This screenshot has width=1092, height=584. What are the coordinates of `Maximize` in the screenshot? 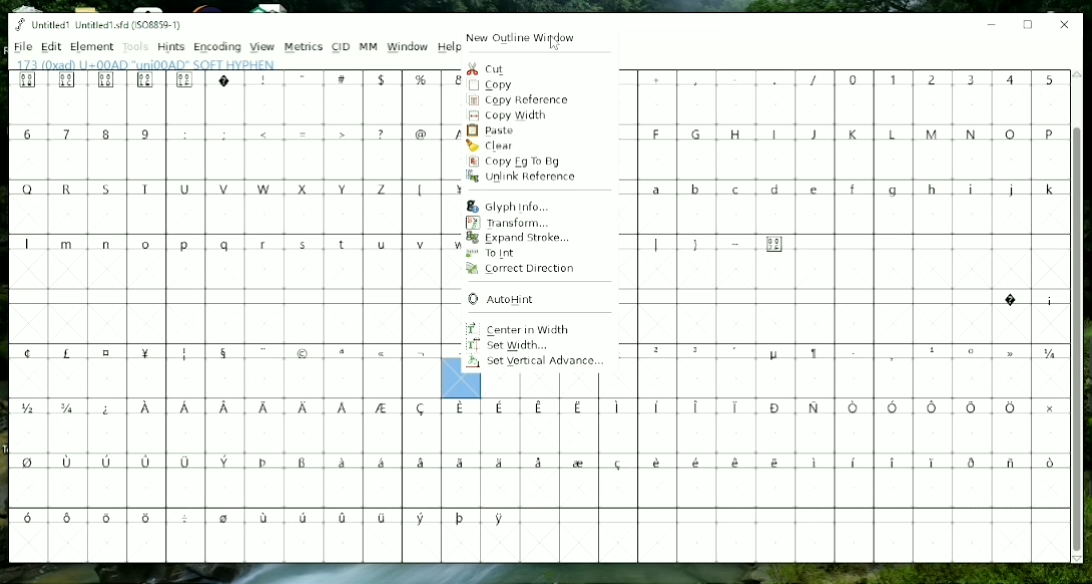 It's located at (1028, 25).